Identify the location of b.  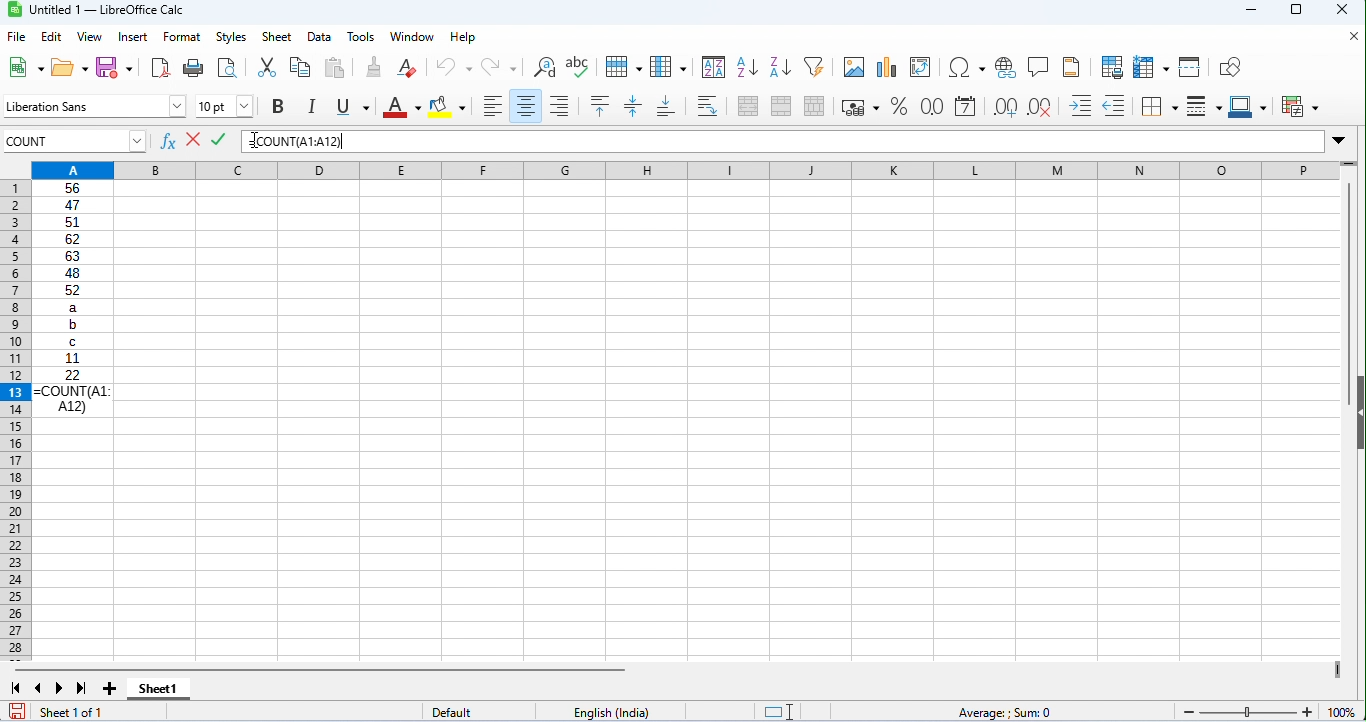
(72, 325).